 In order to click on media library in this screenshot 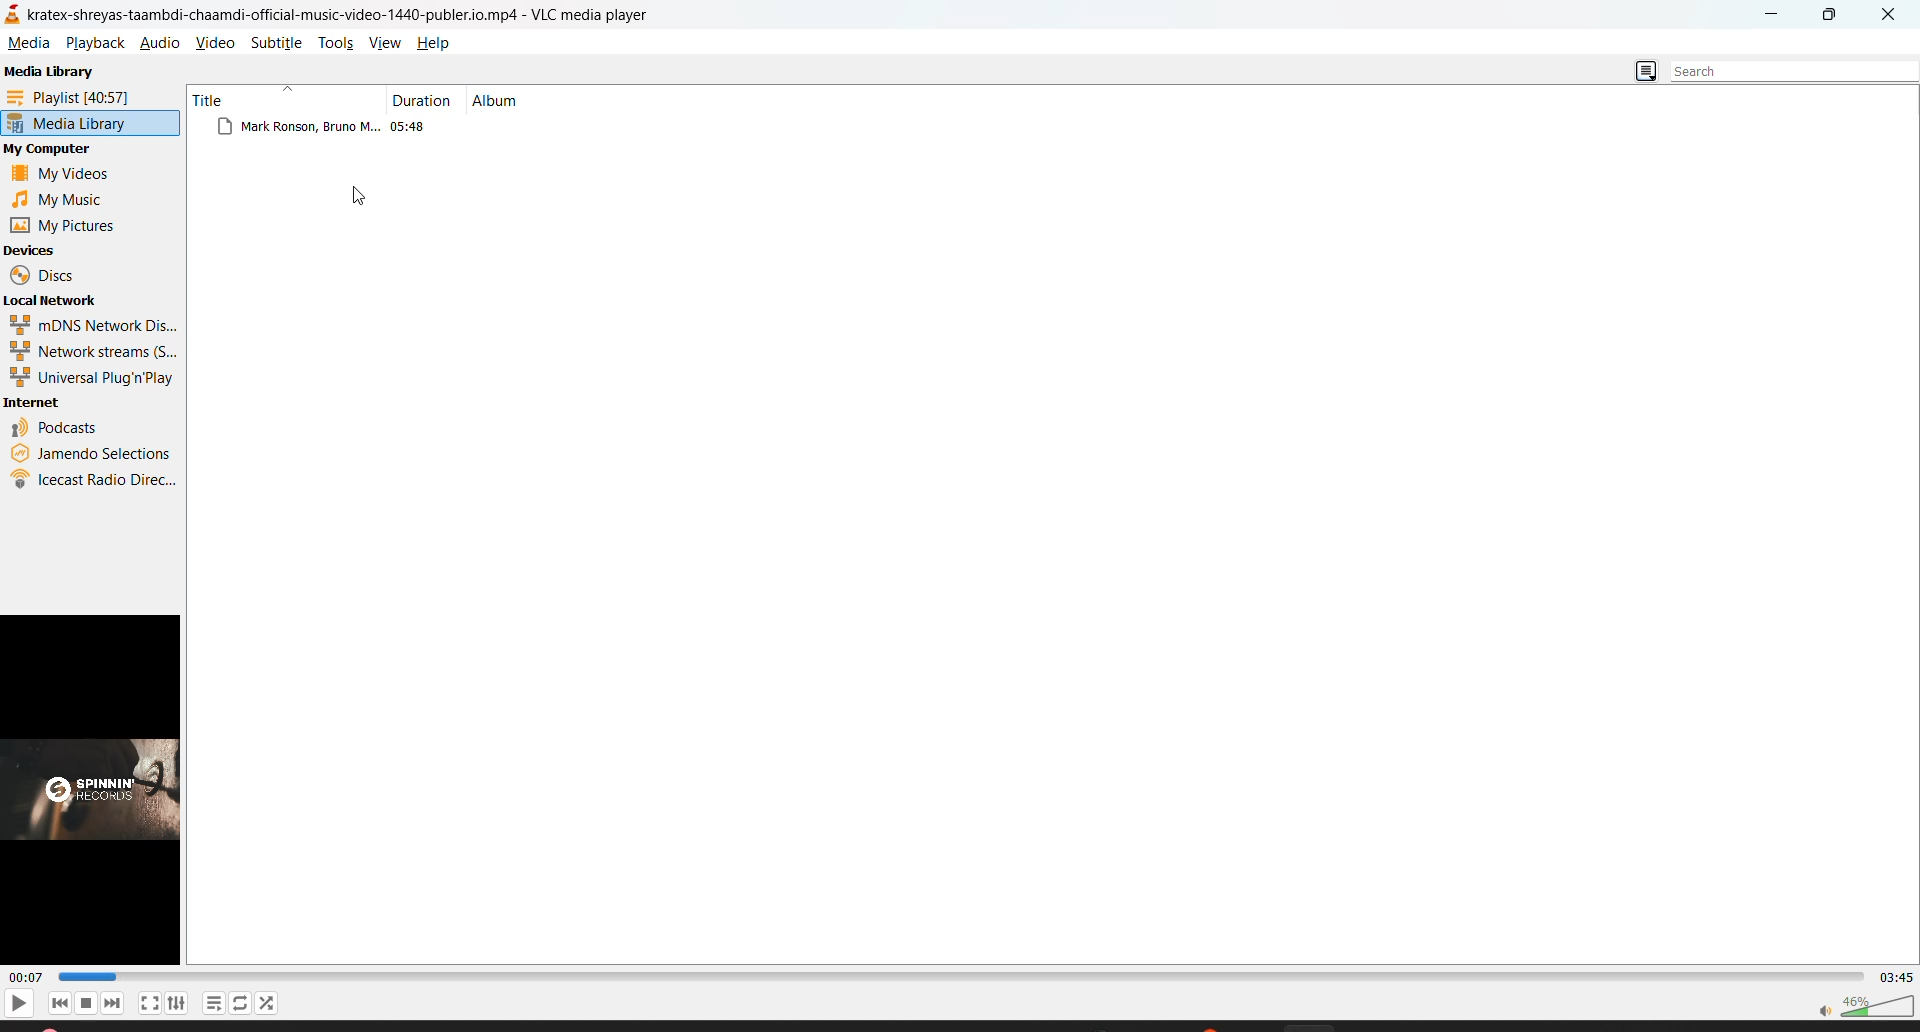, I will do `click(56, 72)`.